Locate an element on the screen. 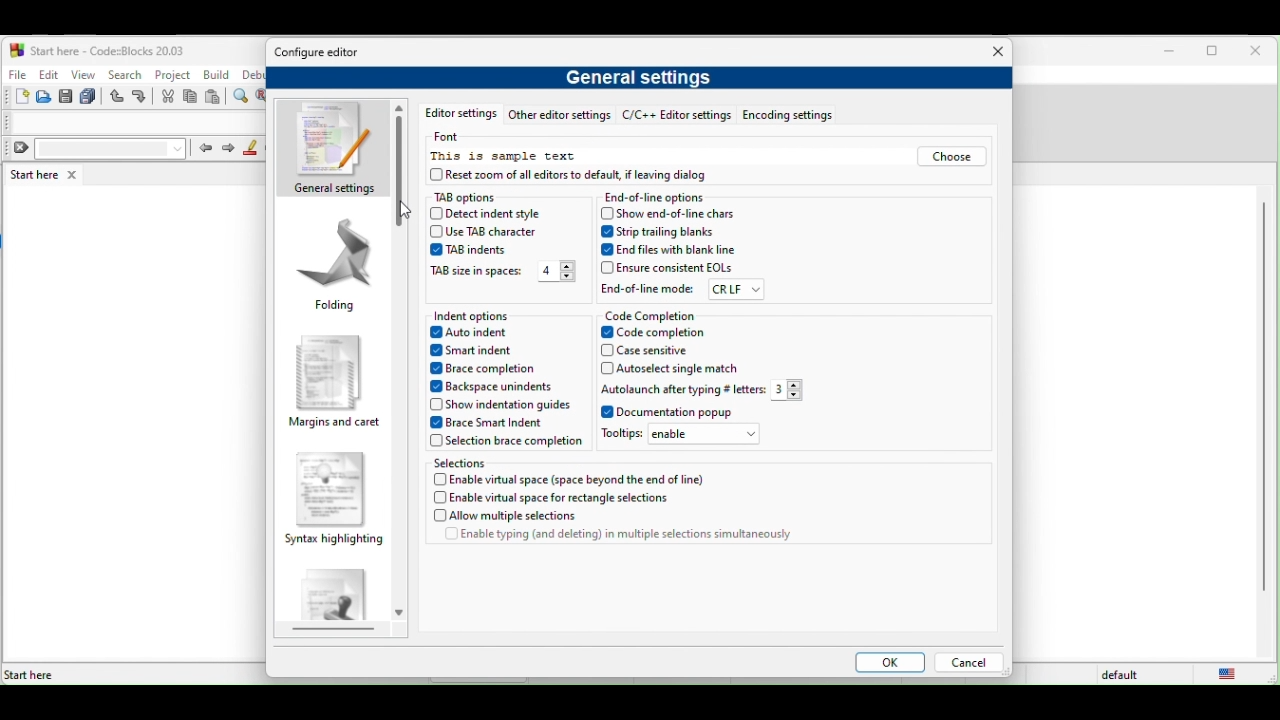 Image resolution: width=1280 pixels, height=720 pixels. brace smart indent is located at coordinates (494, 423).